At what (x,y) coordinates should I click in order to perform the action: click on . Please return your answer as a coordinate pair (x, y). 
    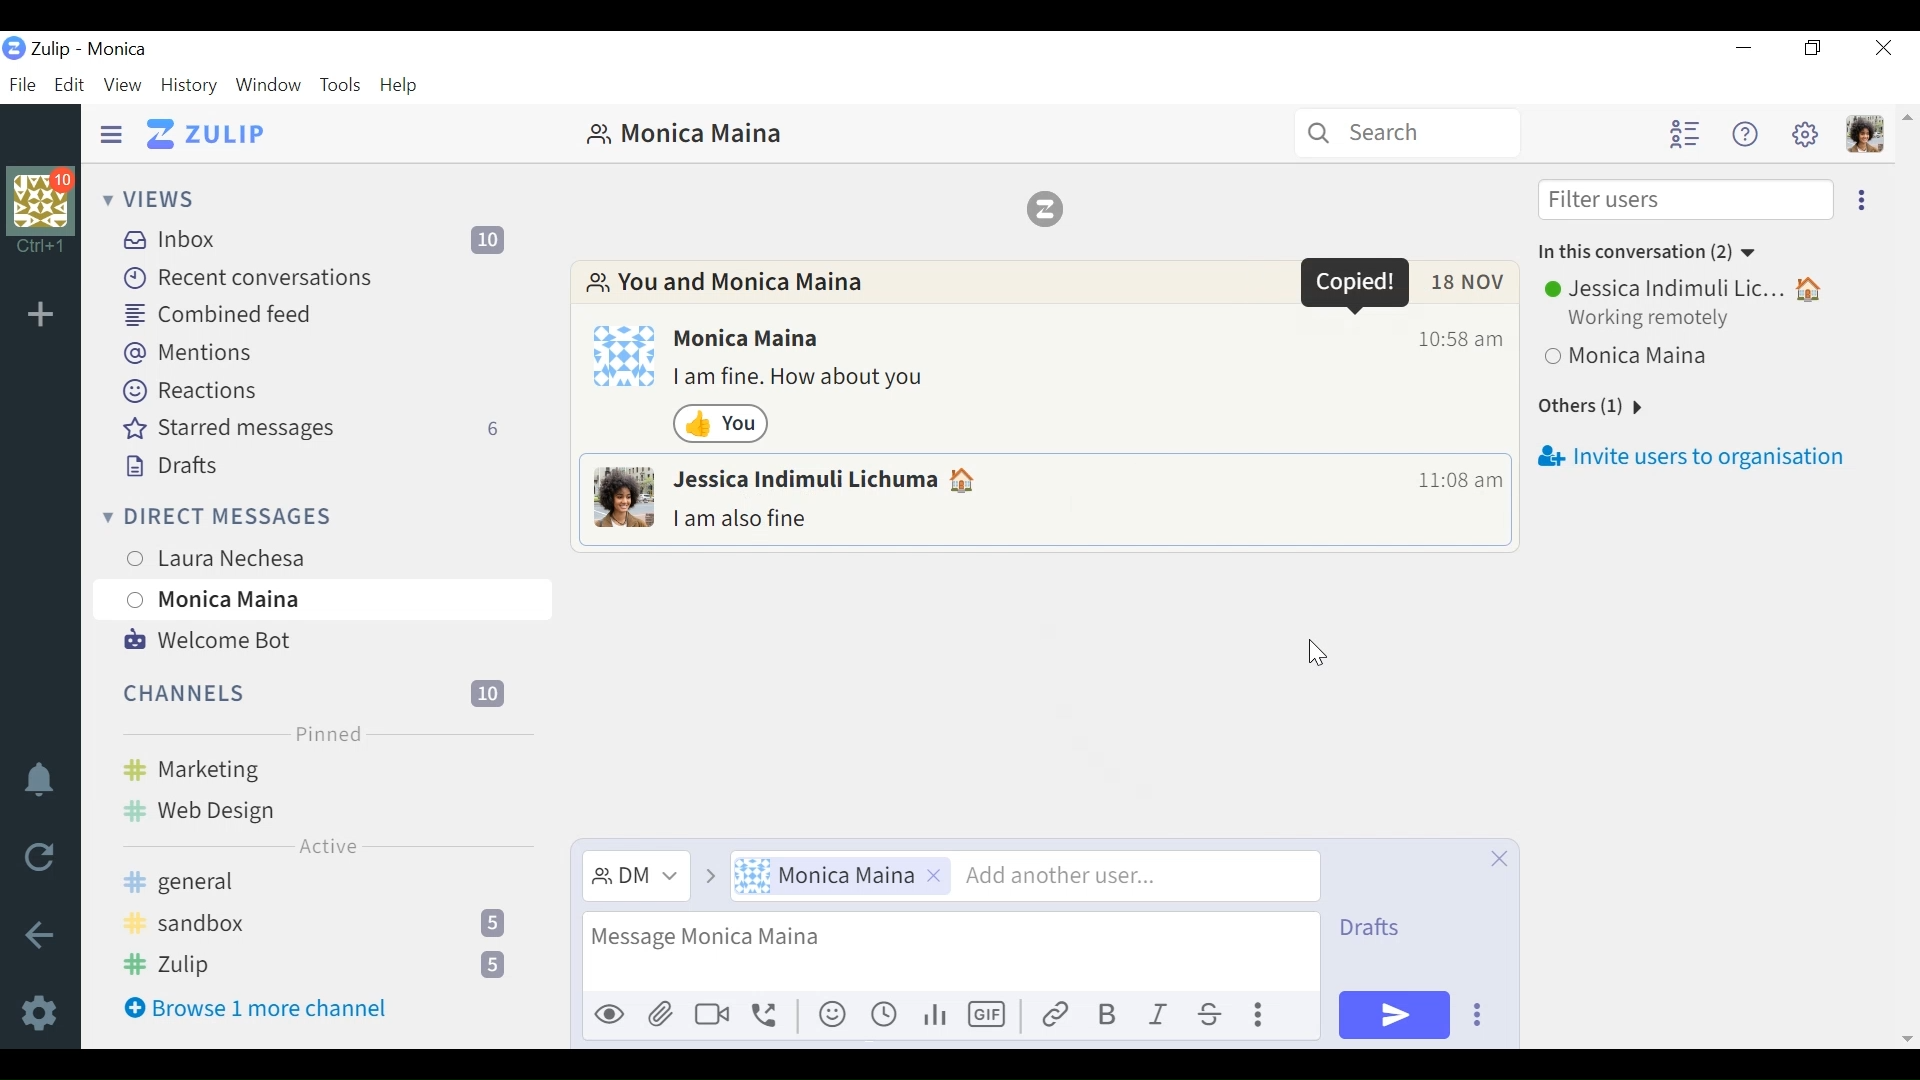
    Looking at the image, I should click on (715, 1016).